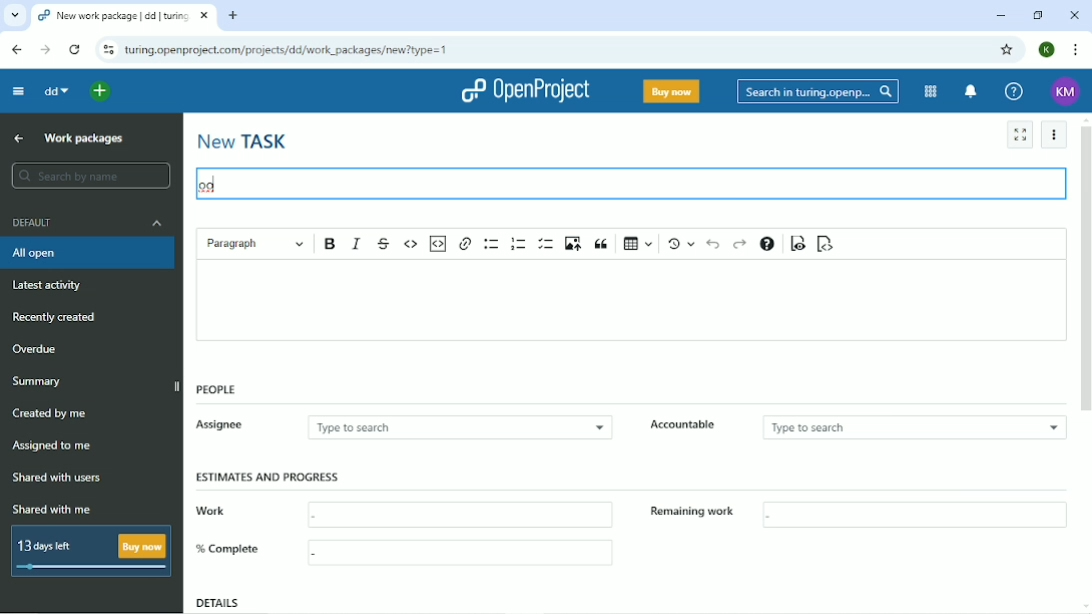 The width and height of the screenshot is (1092, 614). Describe the element at coordinates (1054, 134) in the screenshot. I see `Settings` at that location.